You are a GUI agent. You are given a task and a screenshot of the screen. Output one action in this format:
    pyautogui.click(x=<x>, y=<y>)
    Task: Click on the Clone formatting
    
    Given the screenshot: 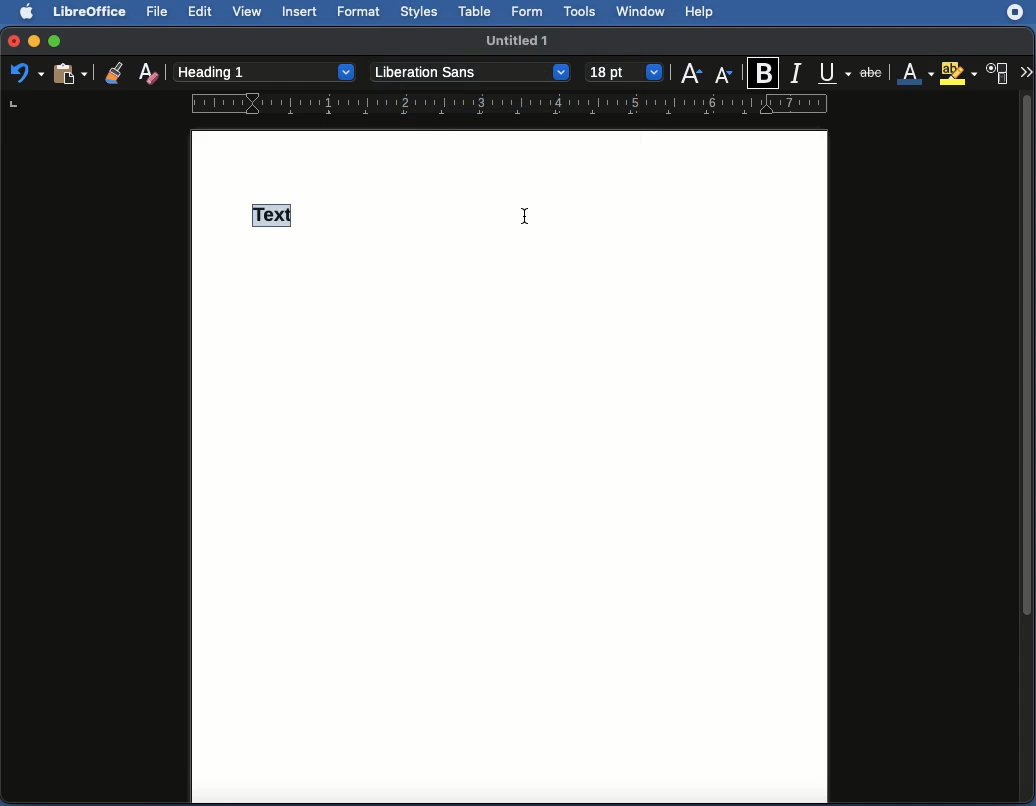 What is the action you would take?
    pyautogui.click(x=113, y=70)
    